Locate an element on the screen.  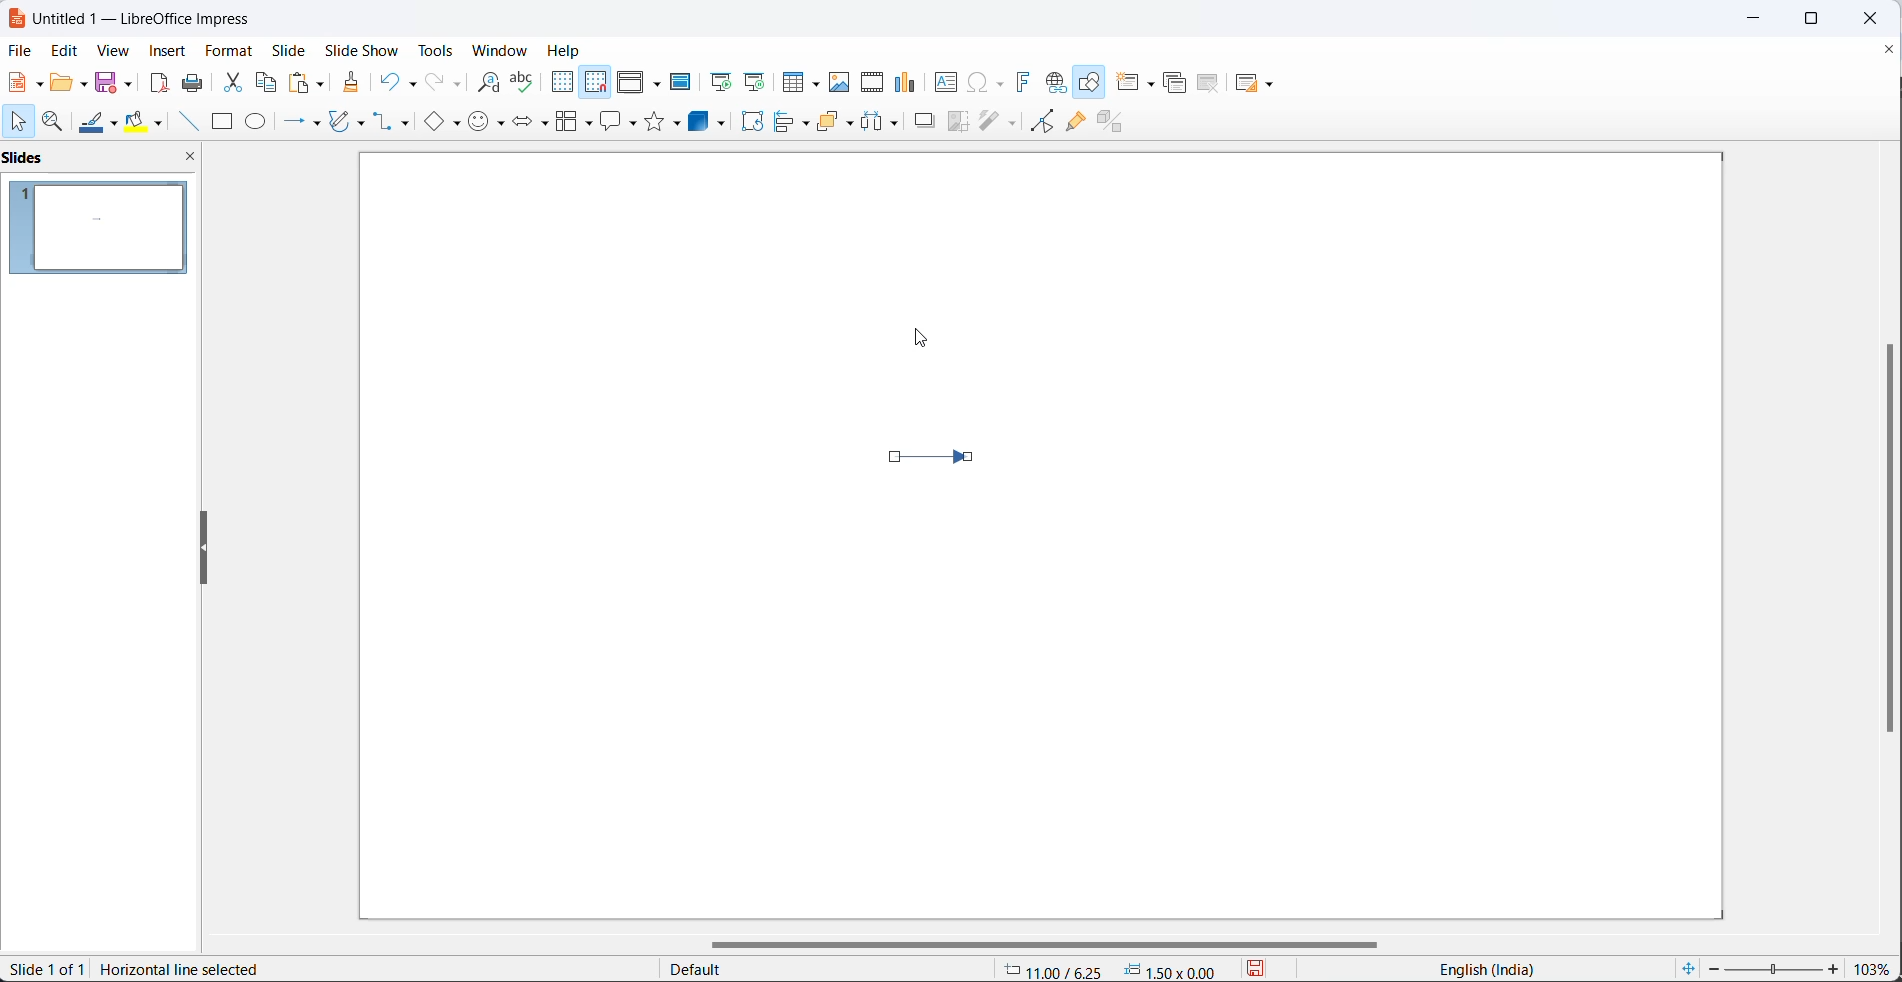
new slide  is located at coordinates (1138, 82).